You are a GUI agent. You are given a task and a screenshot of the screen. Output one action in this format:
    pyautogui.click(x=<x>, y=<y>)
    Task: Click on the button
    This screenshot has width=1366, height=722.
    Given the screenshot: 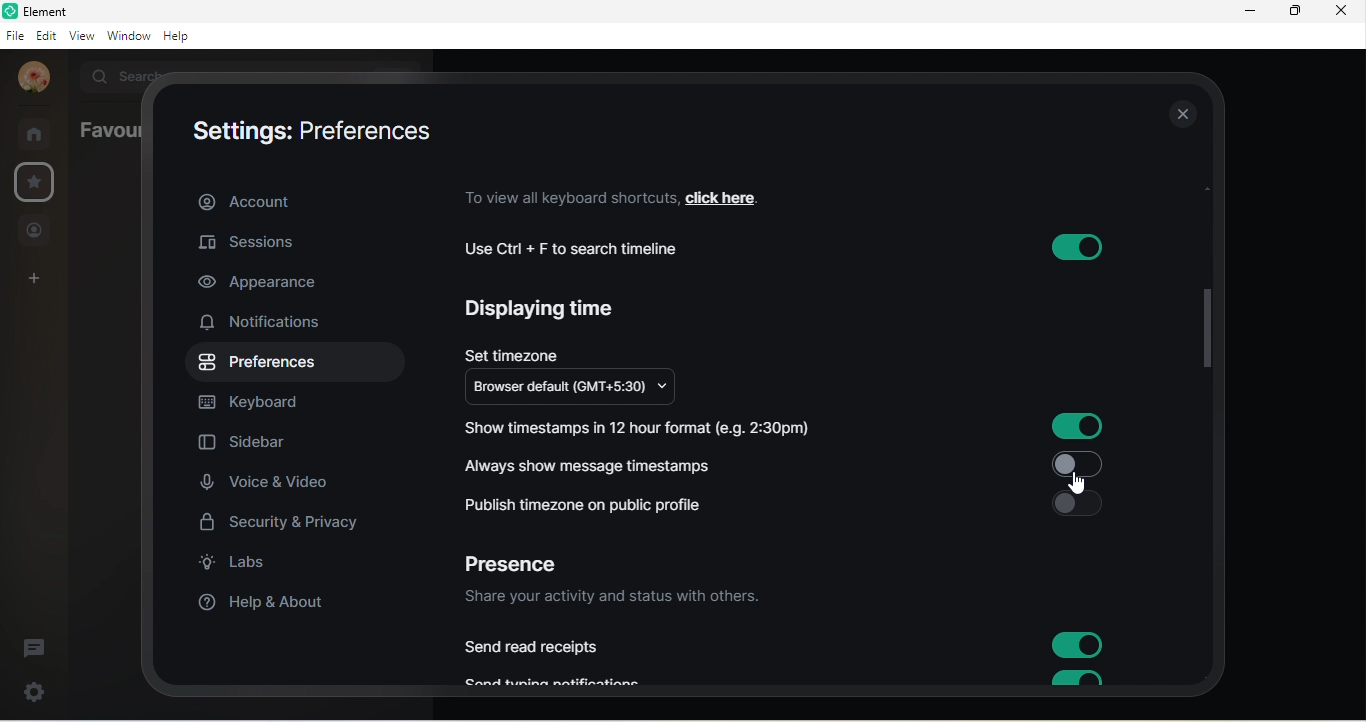 What is the action you would take?
    pyautogui.click(x=1078, y=503)
    